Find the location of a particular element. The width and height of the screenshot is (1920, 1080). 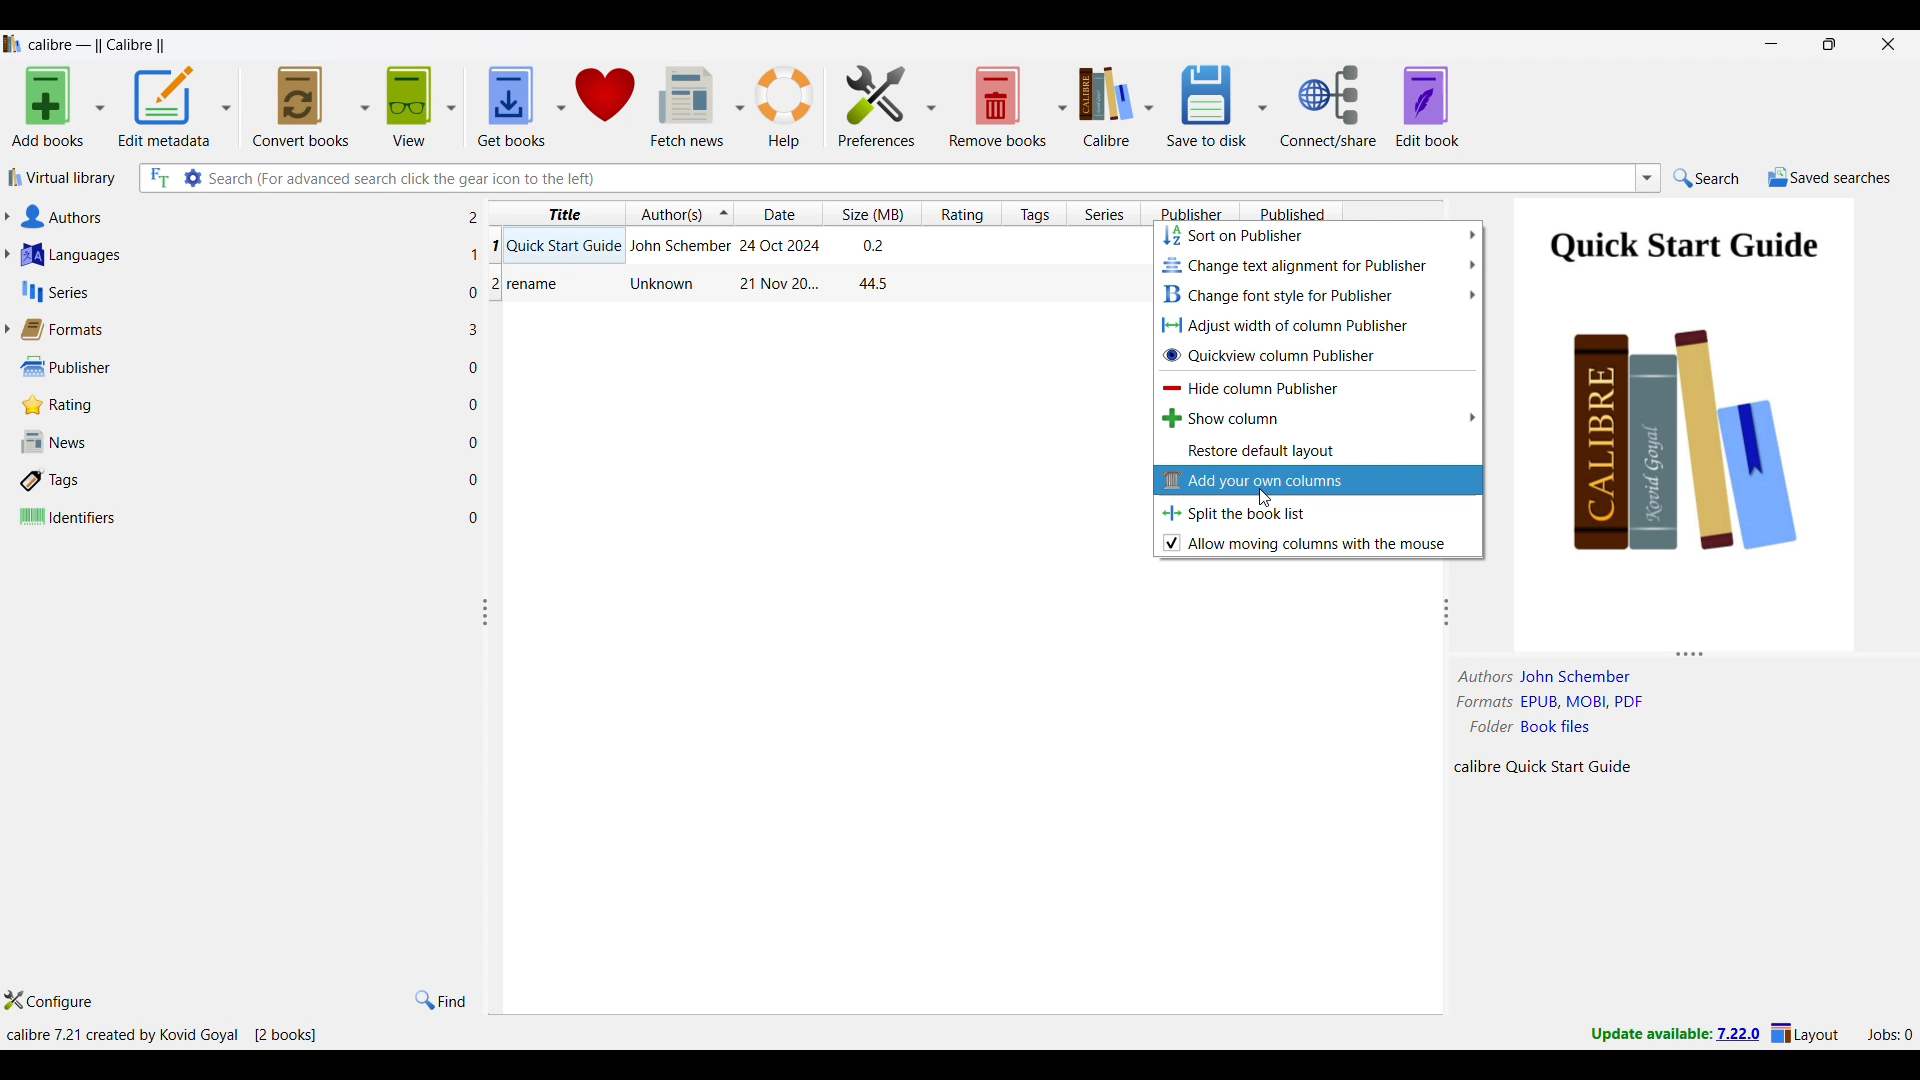

44.5 is located at coordinates (874, 284).